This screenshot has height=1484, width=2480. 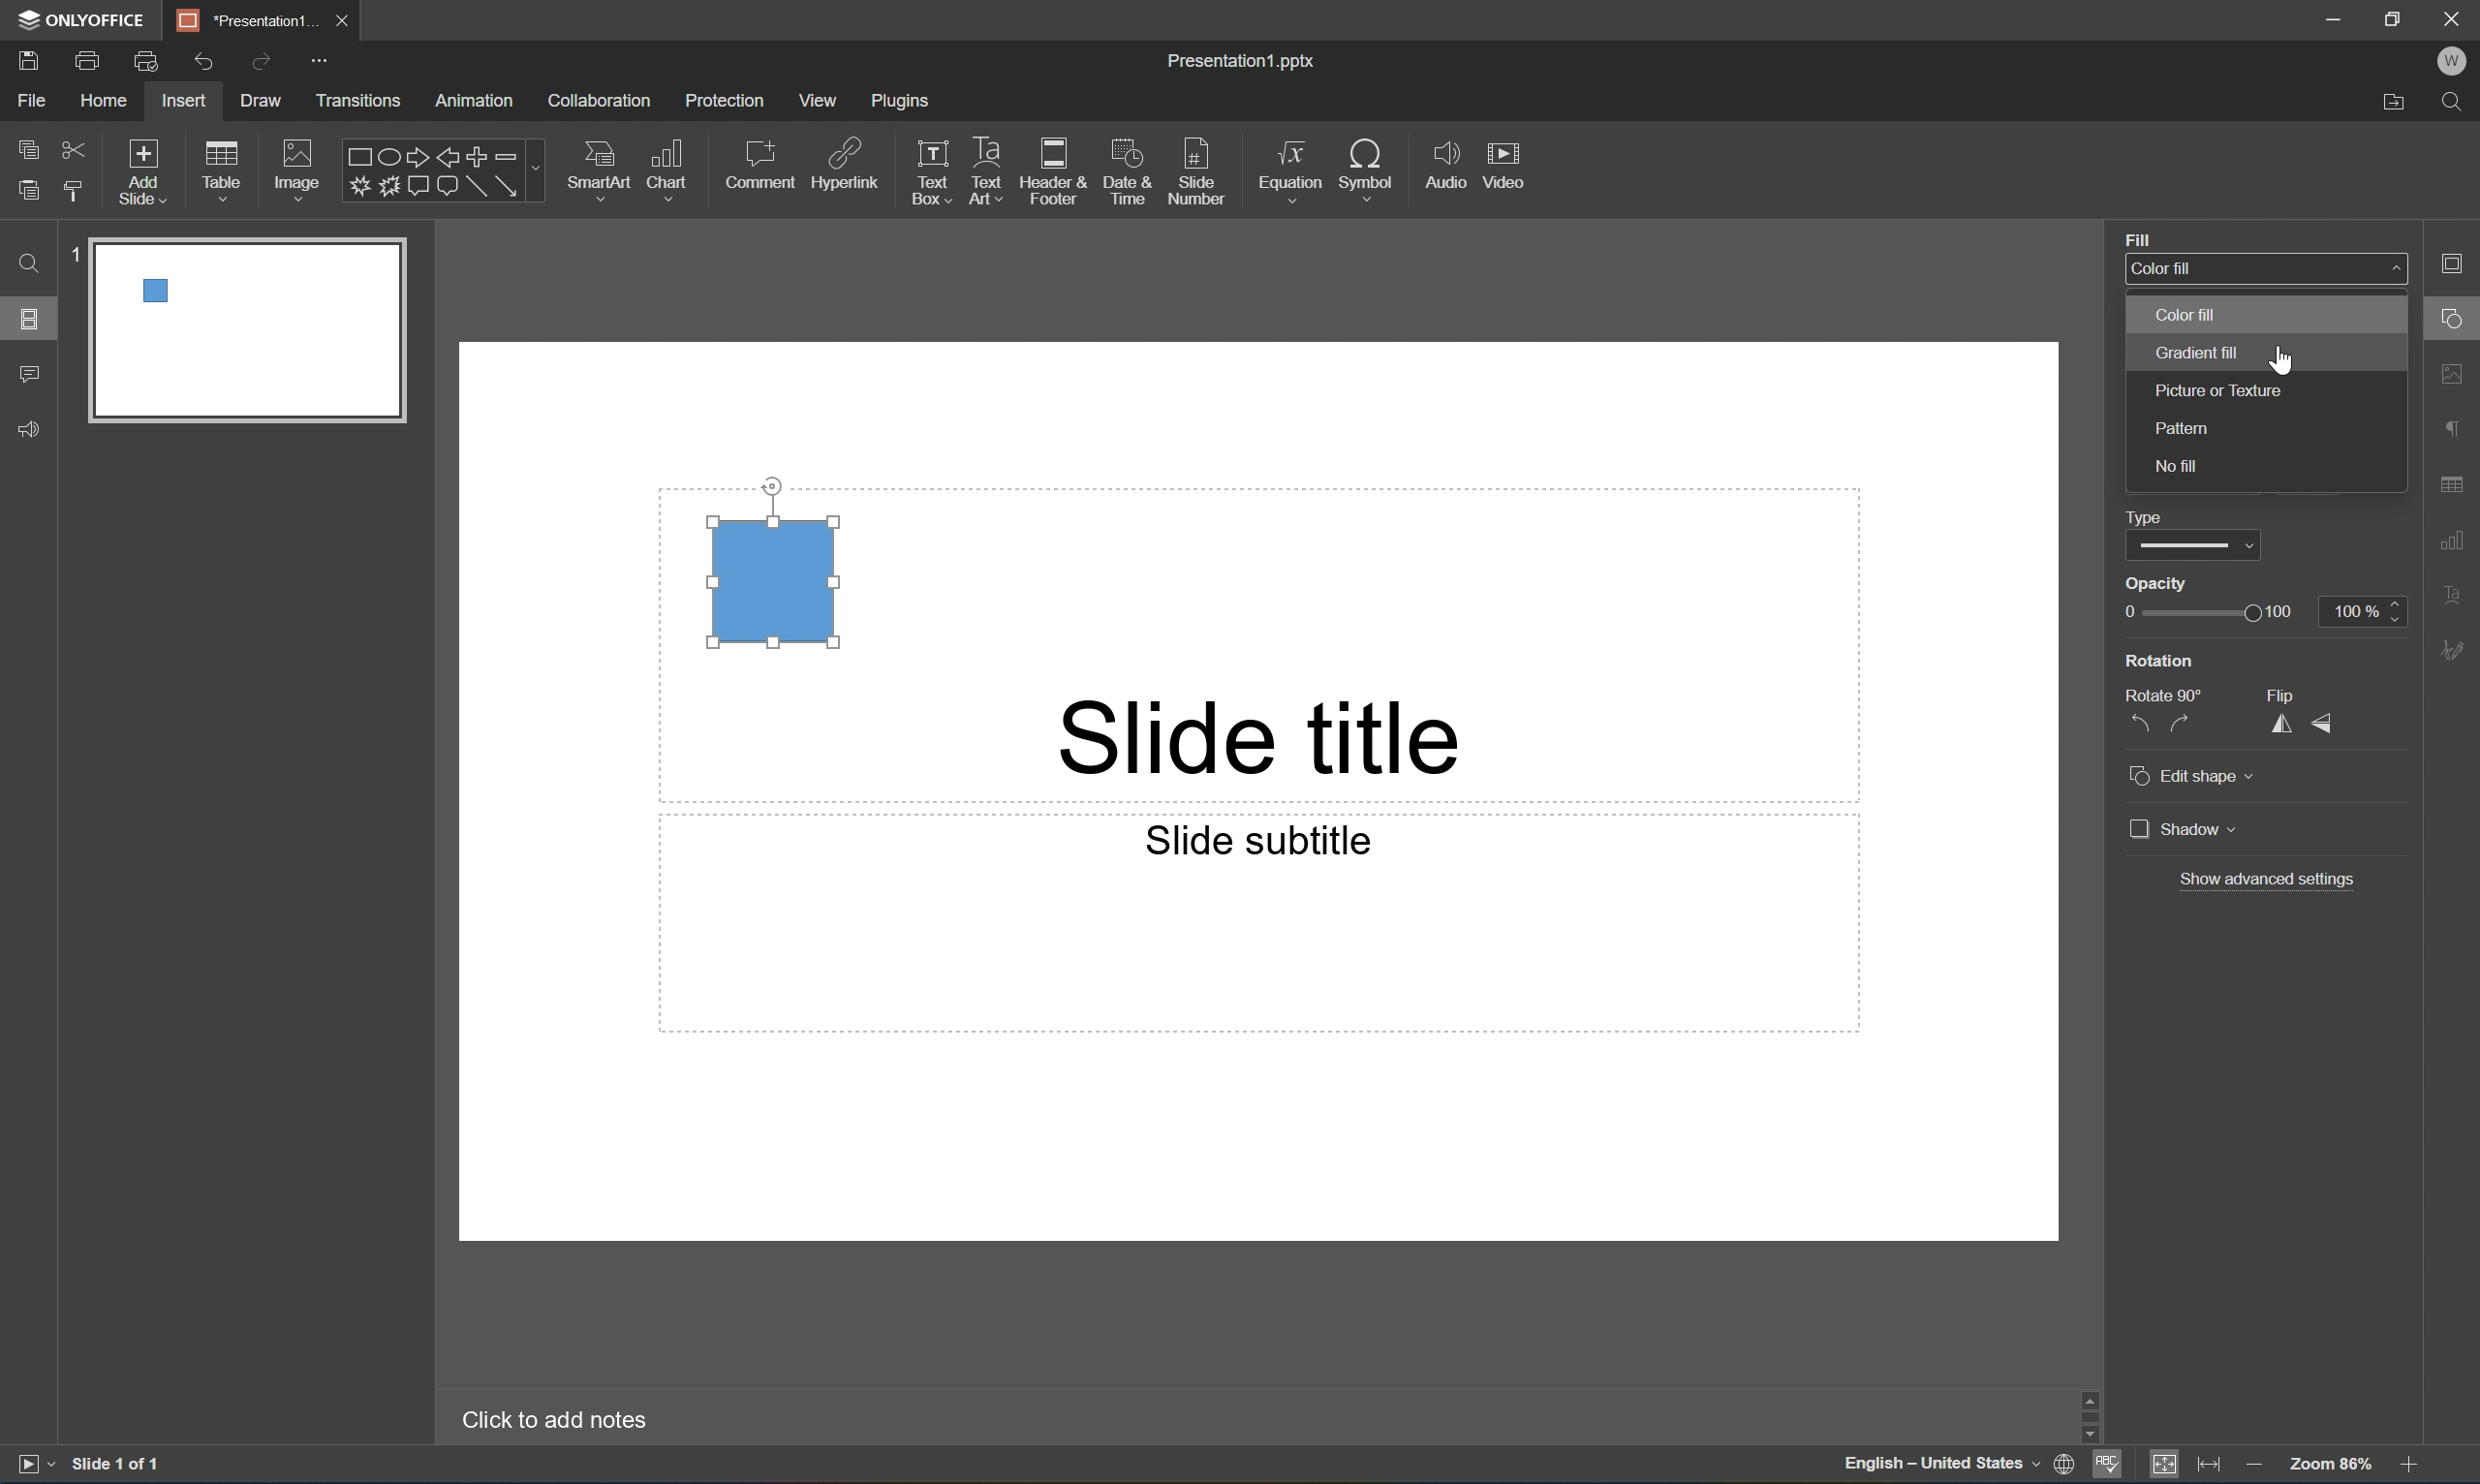 What do you see at coordinates (476, 188) in the screenshot?
I see `Rectangle` at bounding box center [476, 188].